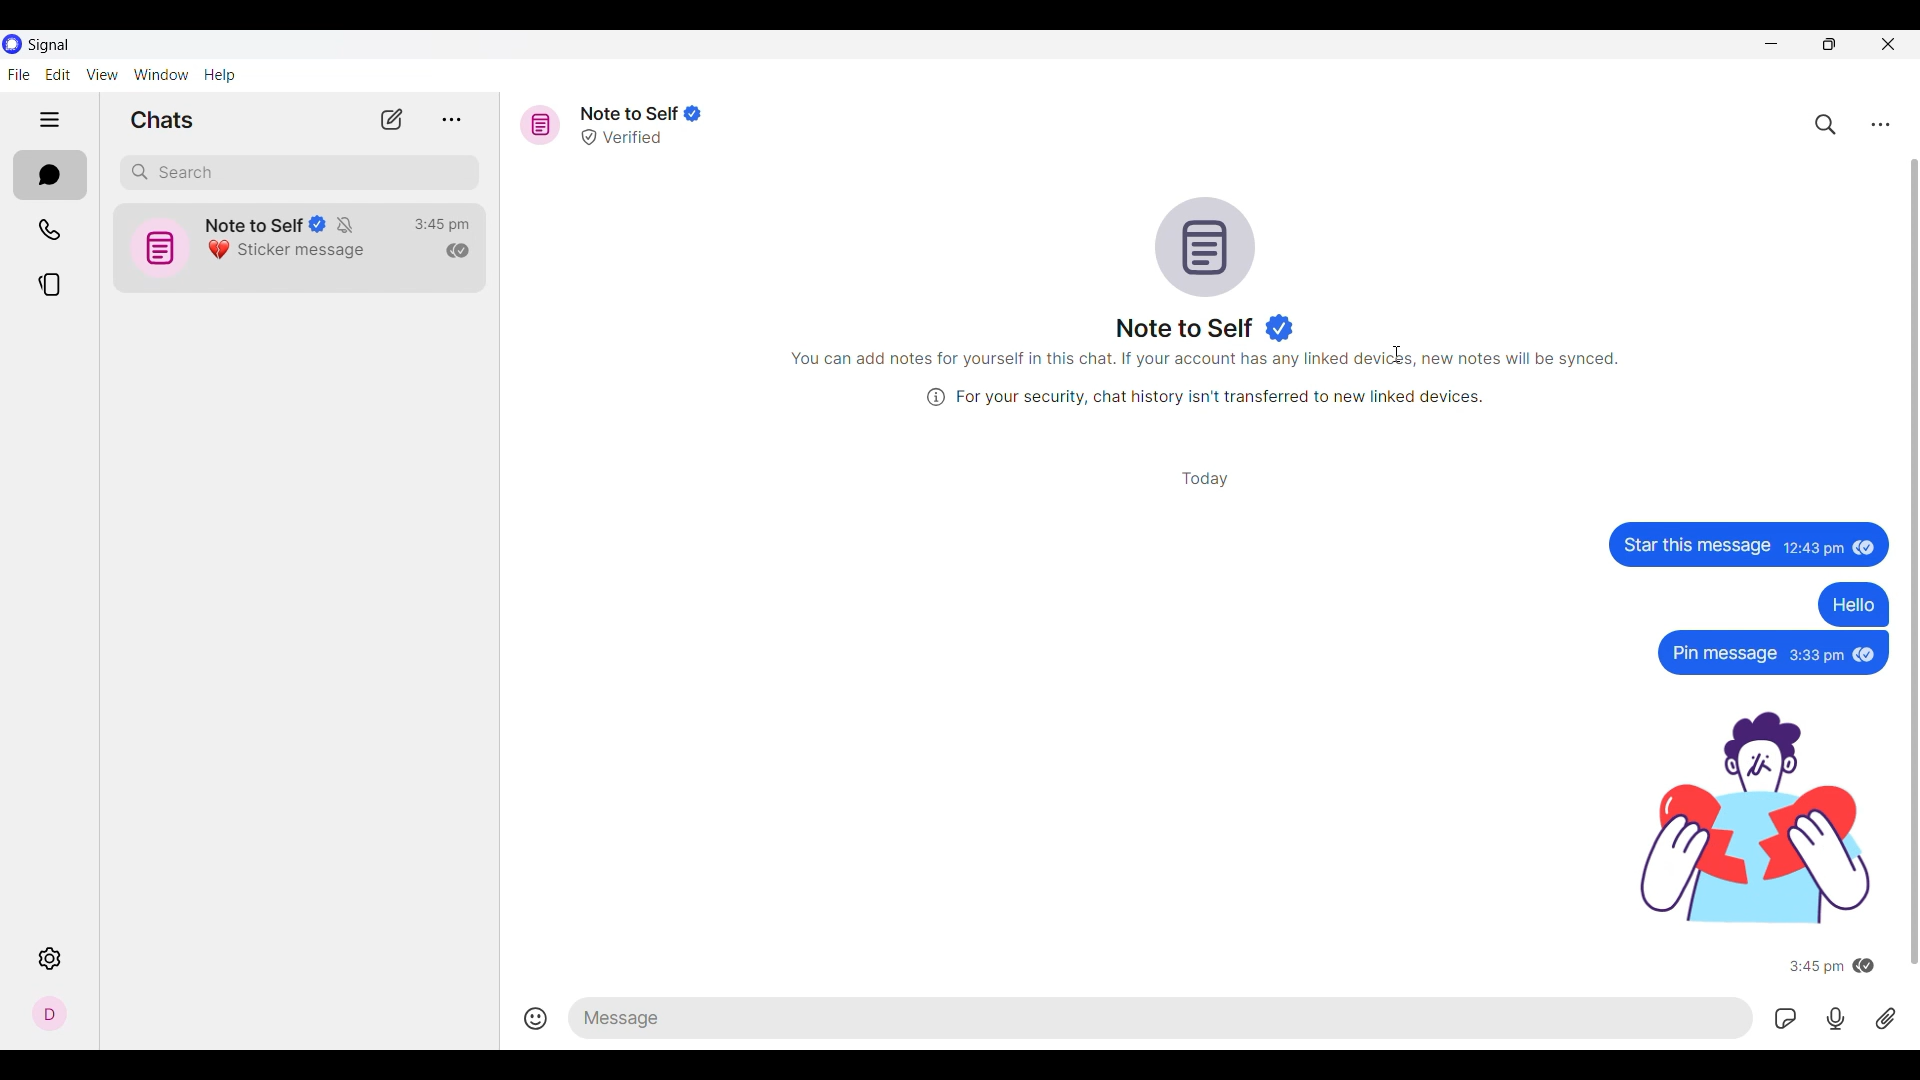 The height and width of the screenshot is (1080, 1920). Describe the element at coordinates (50, 229) in the screenshot. I see `Calls` at that location.